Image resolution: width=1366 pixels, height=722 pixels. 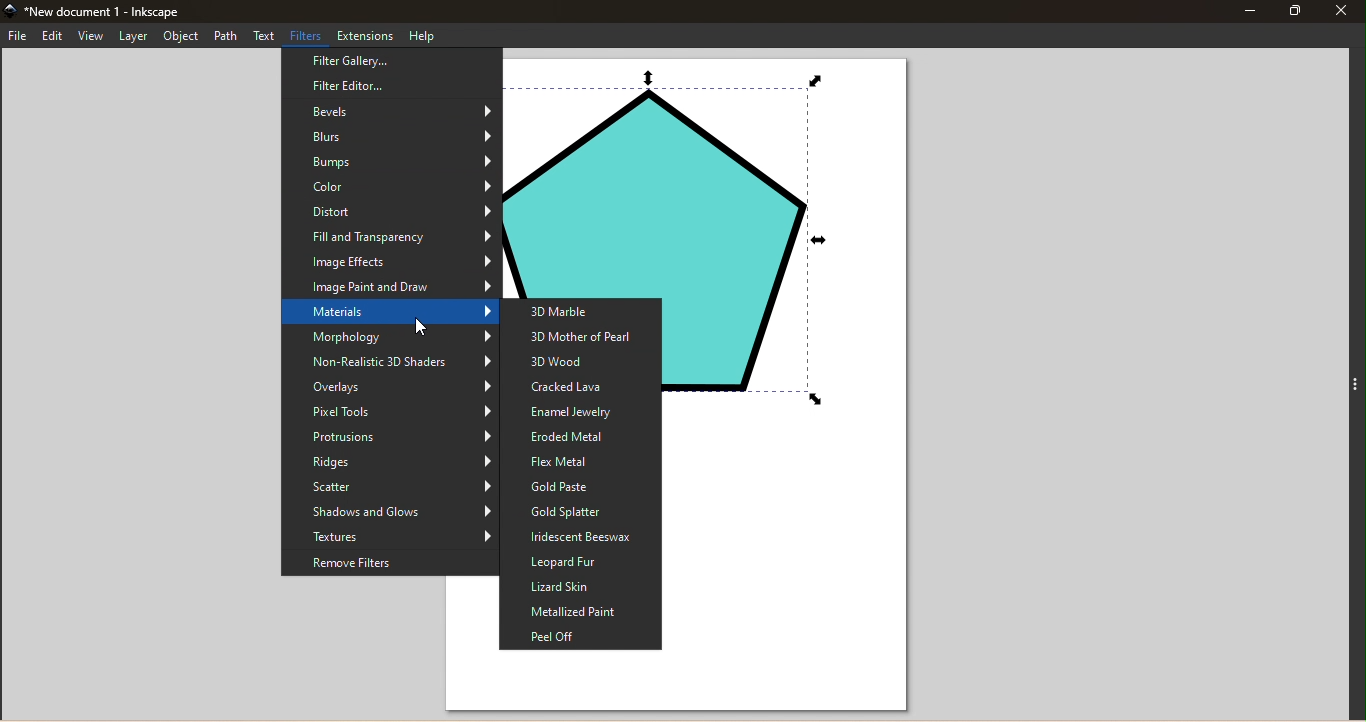 What do you see at coordinates (390, 264) in the screenshot?
I see `Image Effects` at bounding box center [390, 264].